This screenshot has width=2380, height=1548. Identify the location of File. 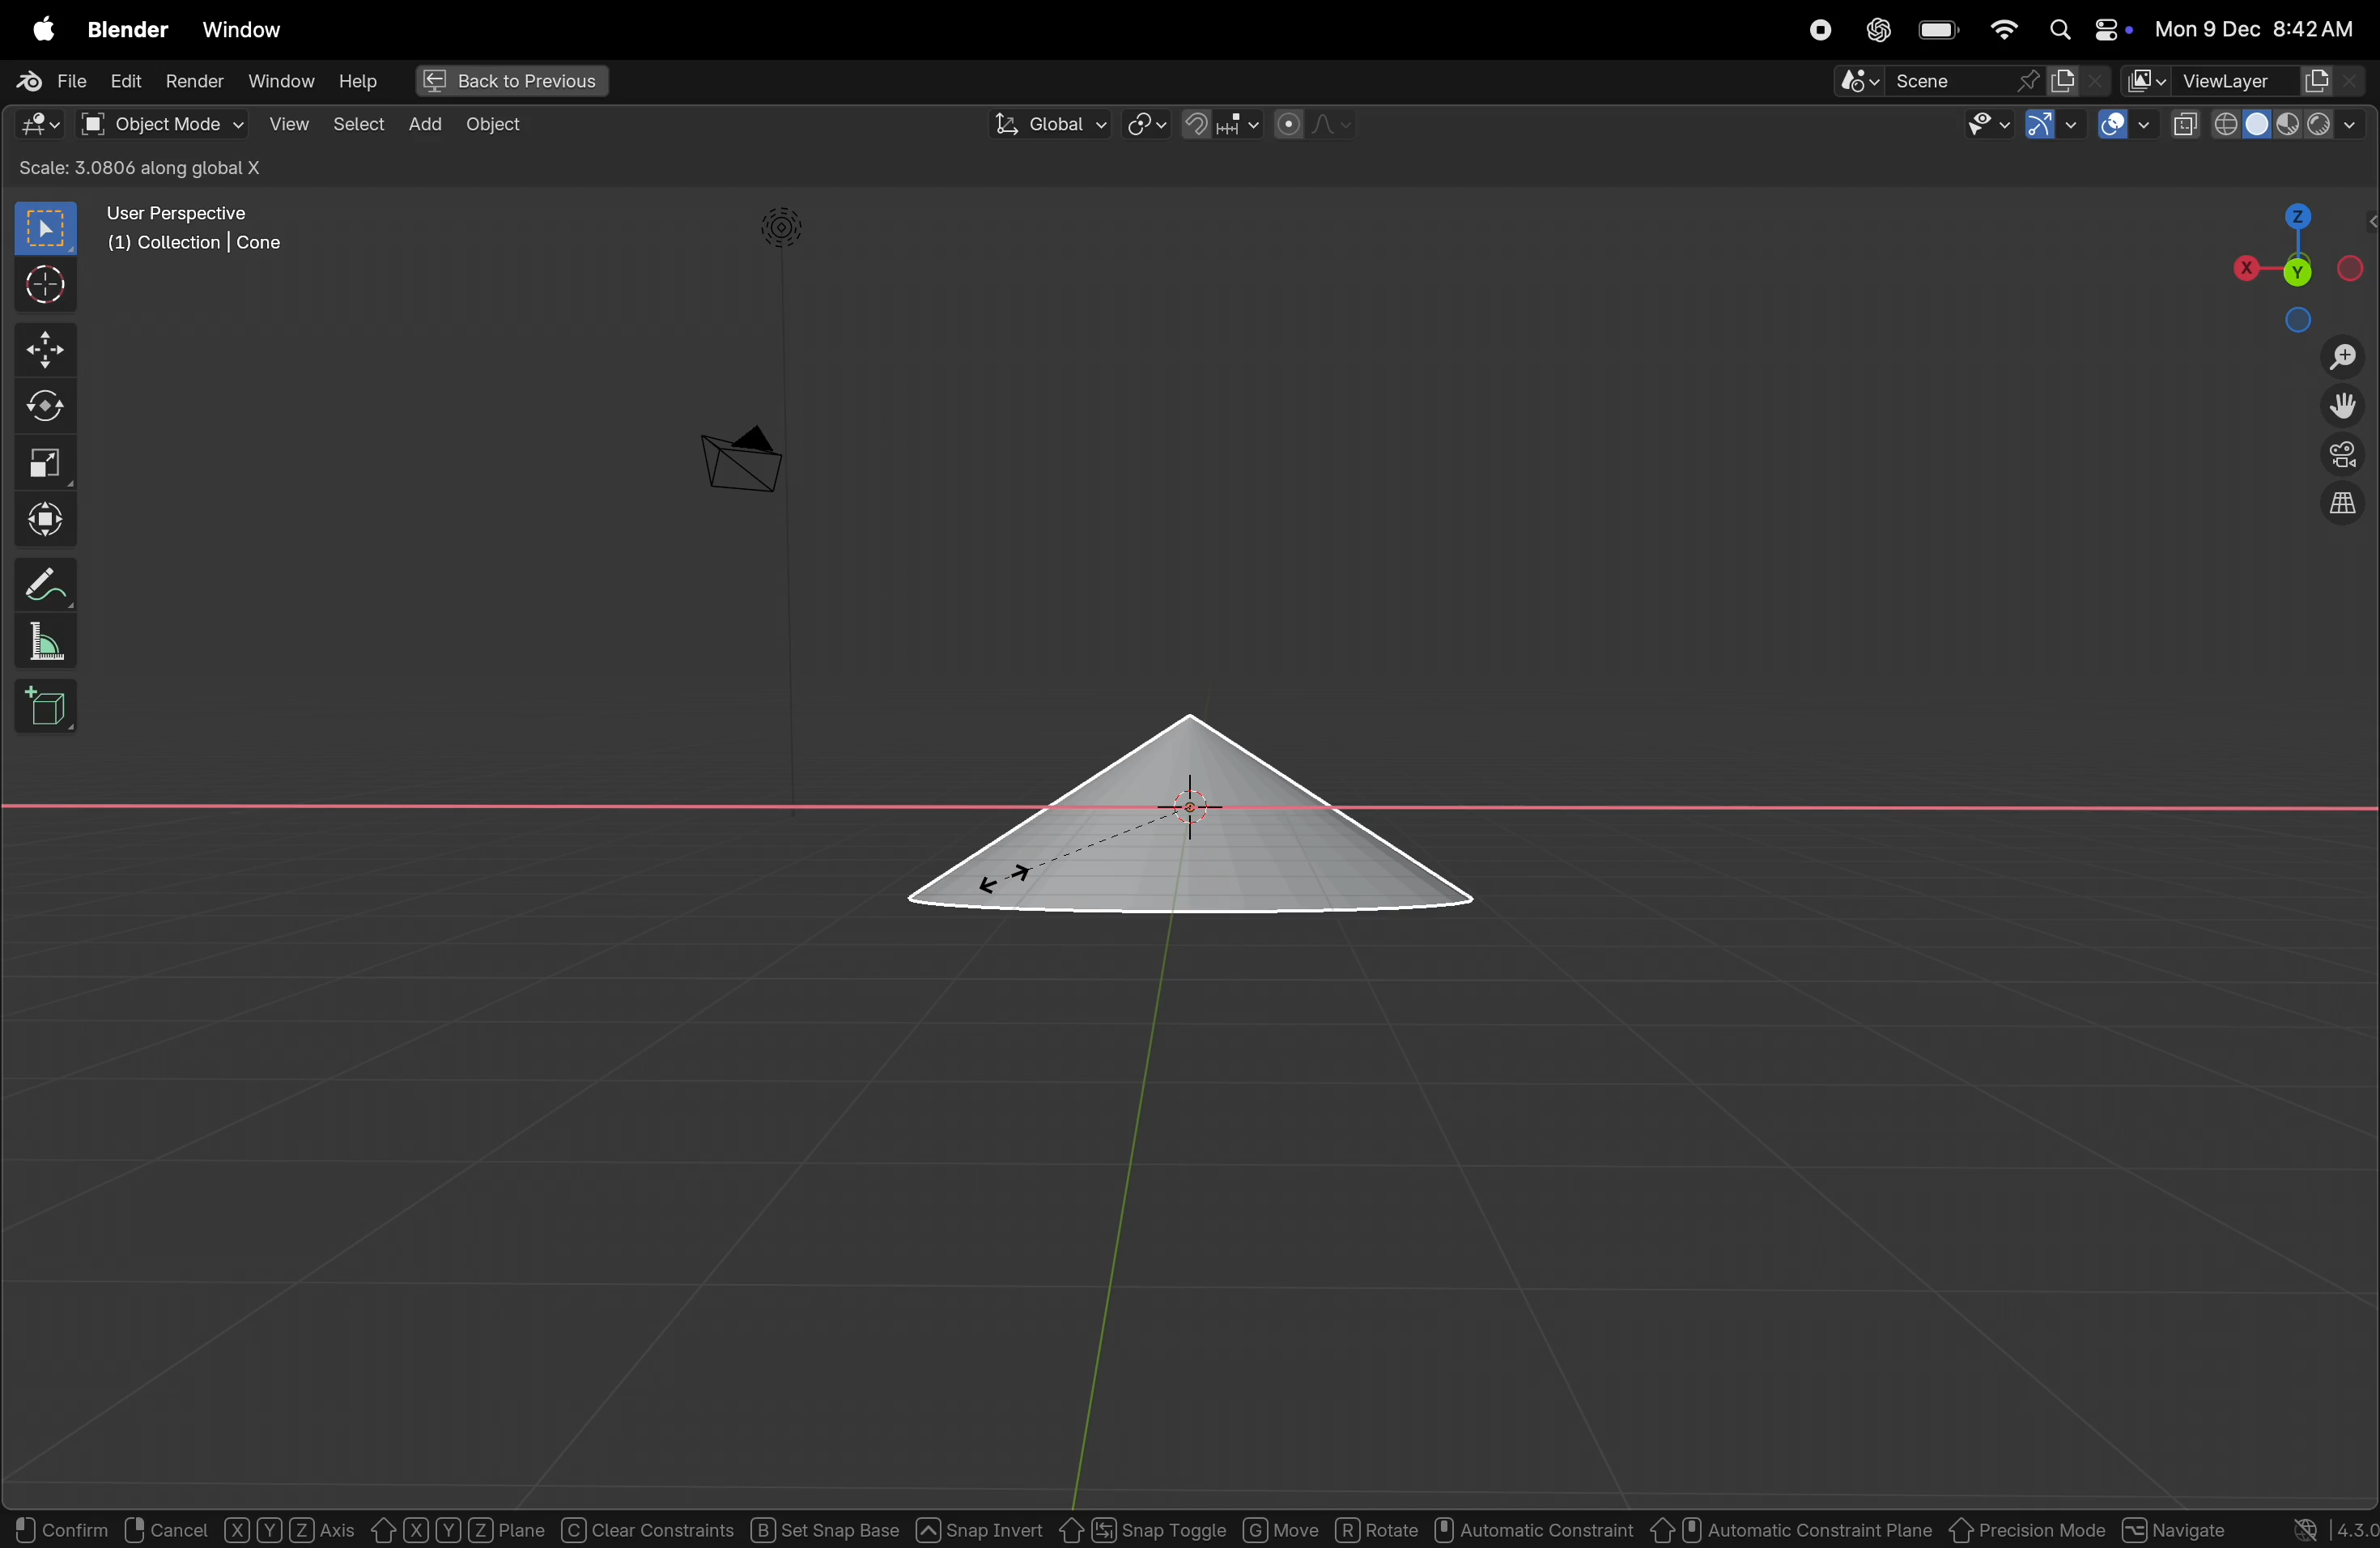
(50, 79).